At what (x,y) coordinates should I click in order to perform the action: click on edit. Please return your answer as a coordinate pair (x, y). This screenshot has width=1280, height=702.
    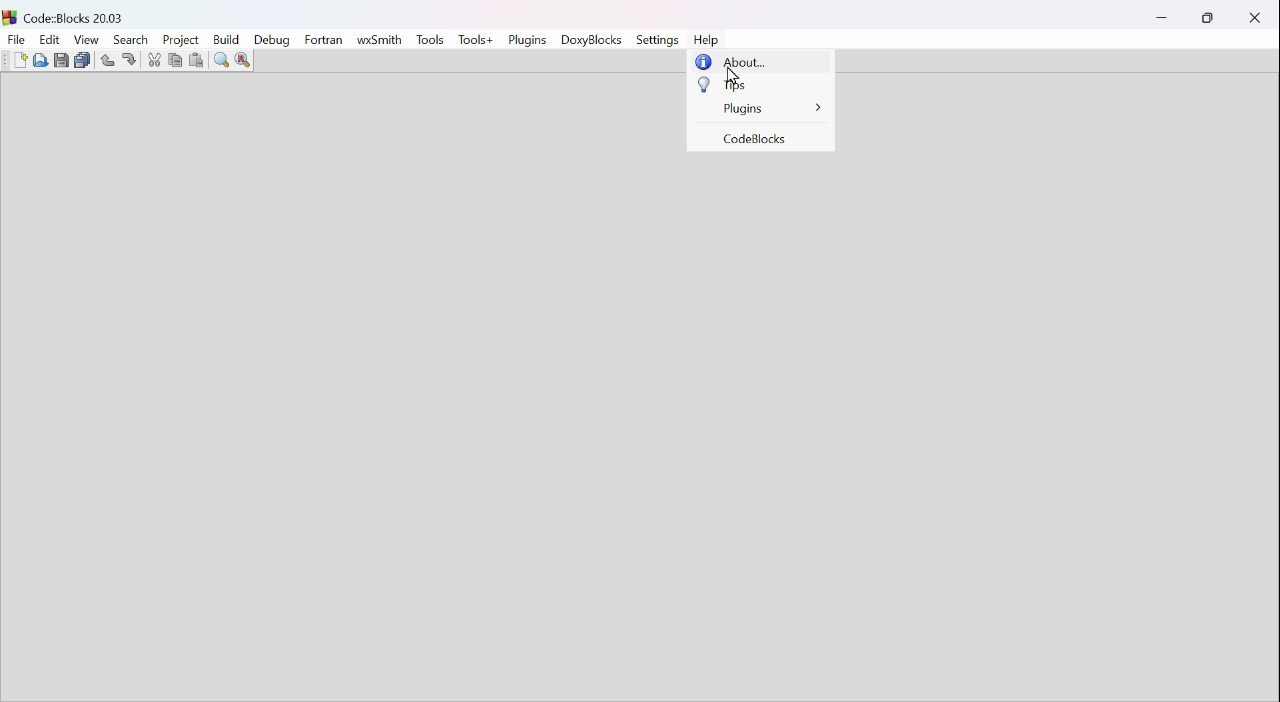
    Looking at the image, I should click on (51, 40).